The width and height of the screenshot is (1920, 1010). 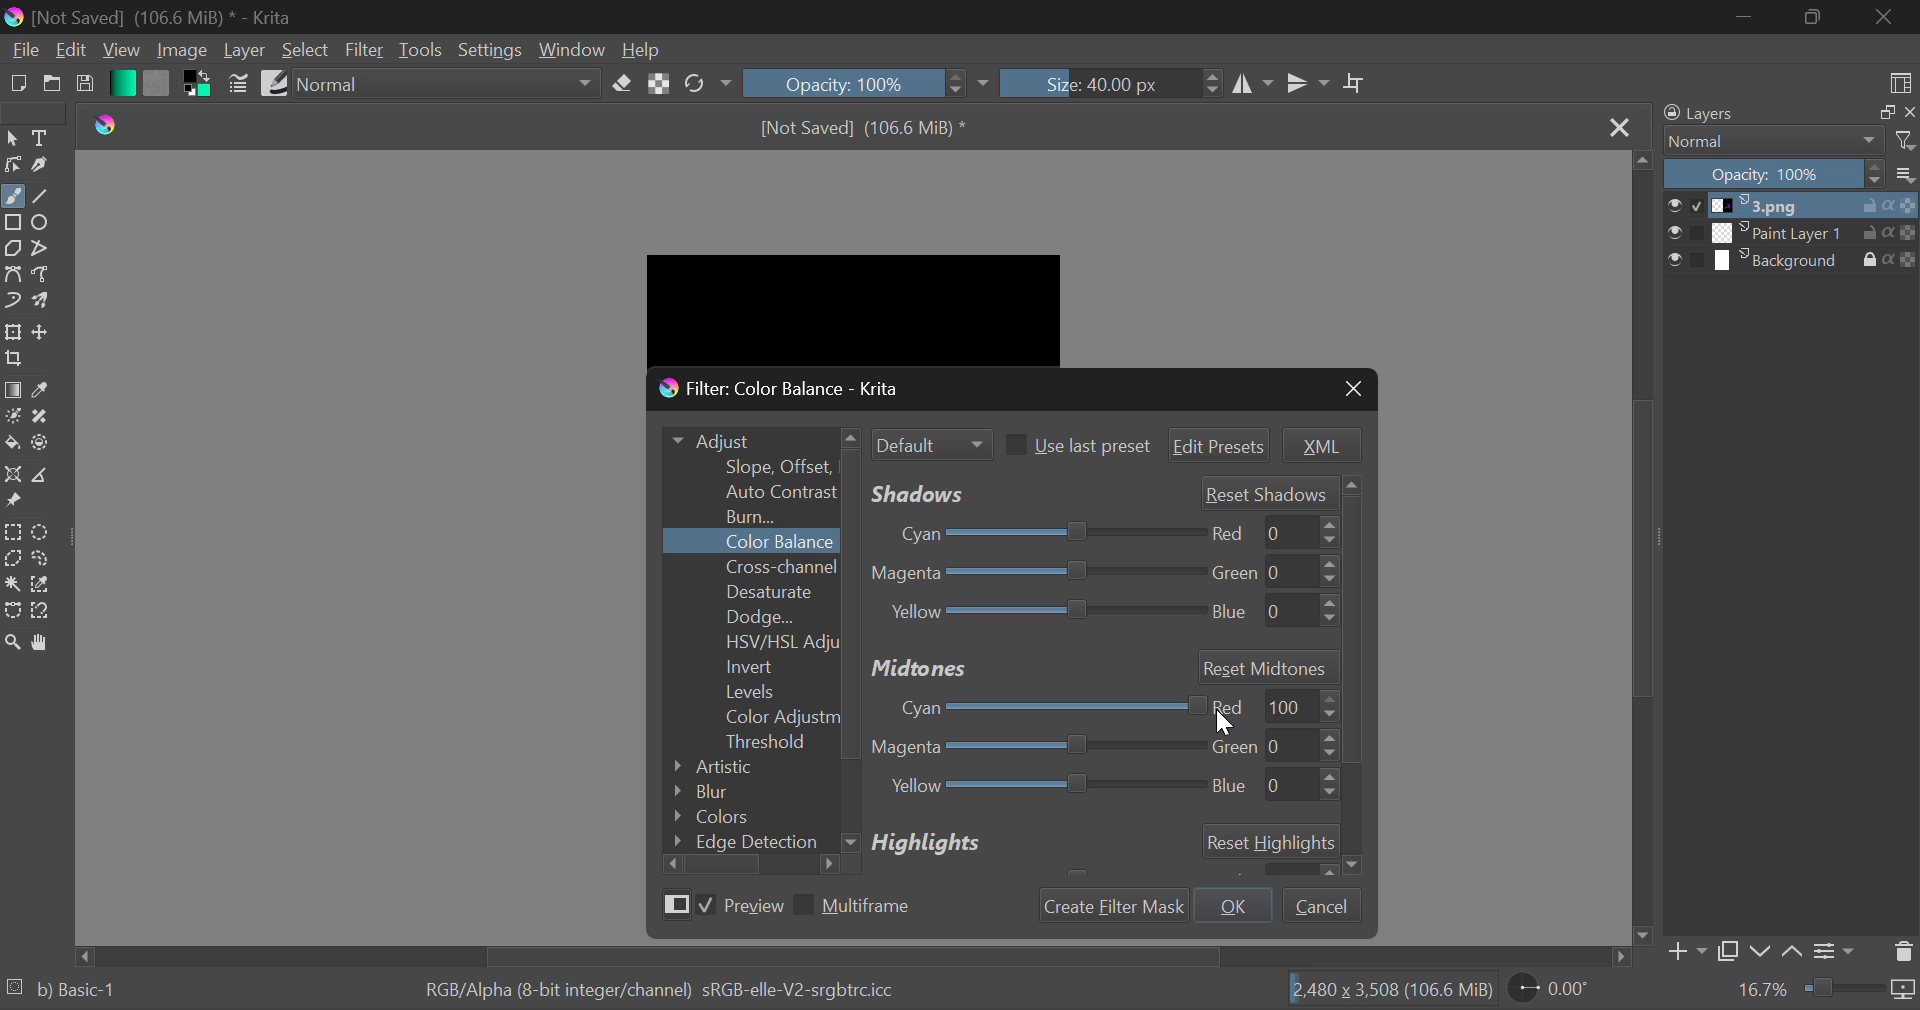 I want to click on Midtones Section Header, so click(x=1102, y=670).